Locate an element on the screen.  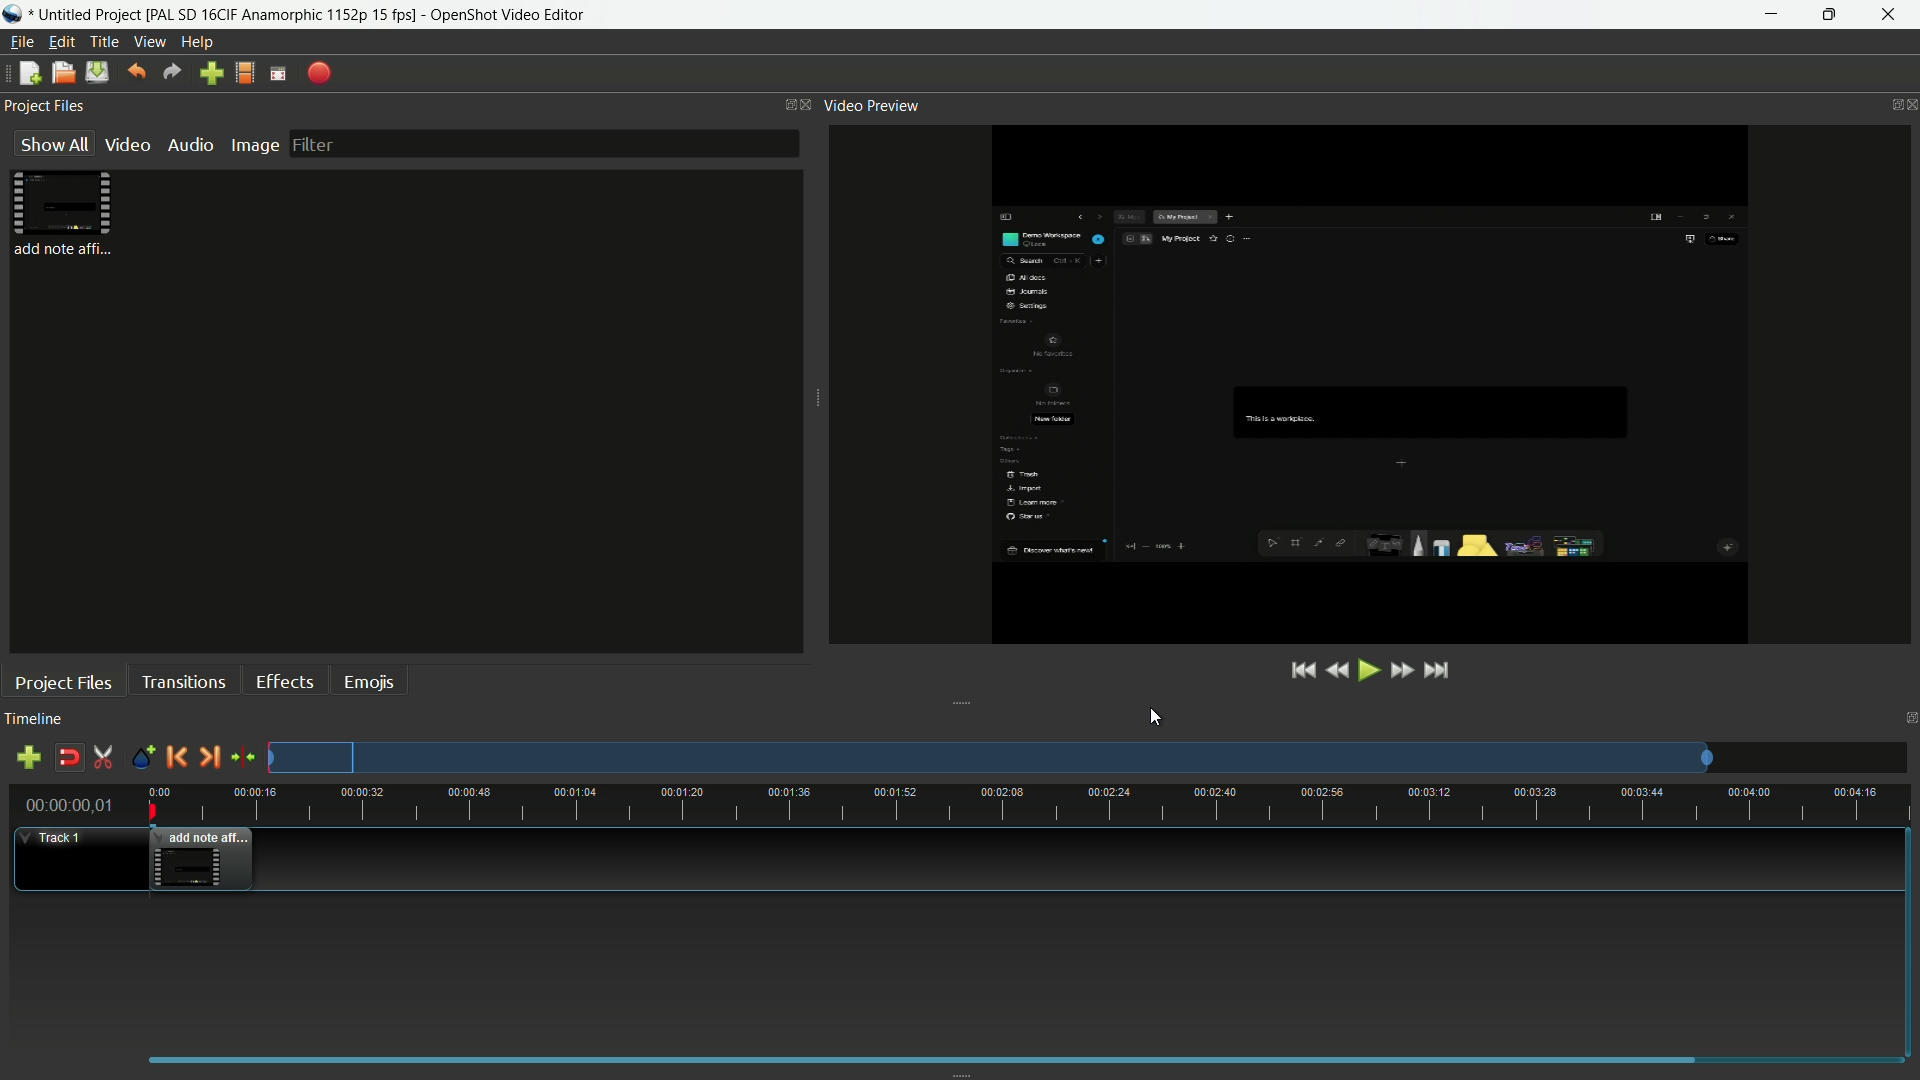
app name is located at coordinates (348, 15).